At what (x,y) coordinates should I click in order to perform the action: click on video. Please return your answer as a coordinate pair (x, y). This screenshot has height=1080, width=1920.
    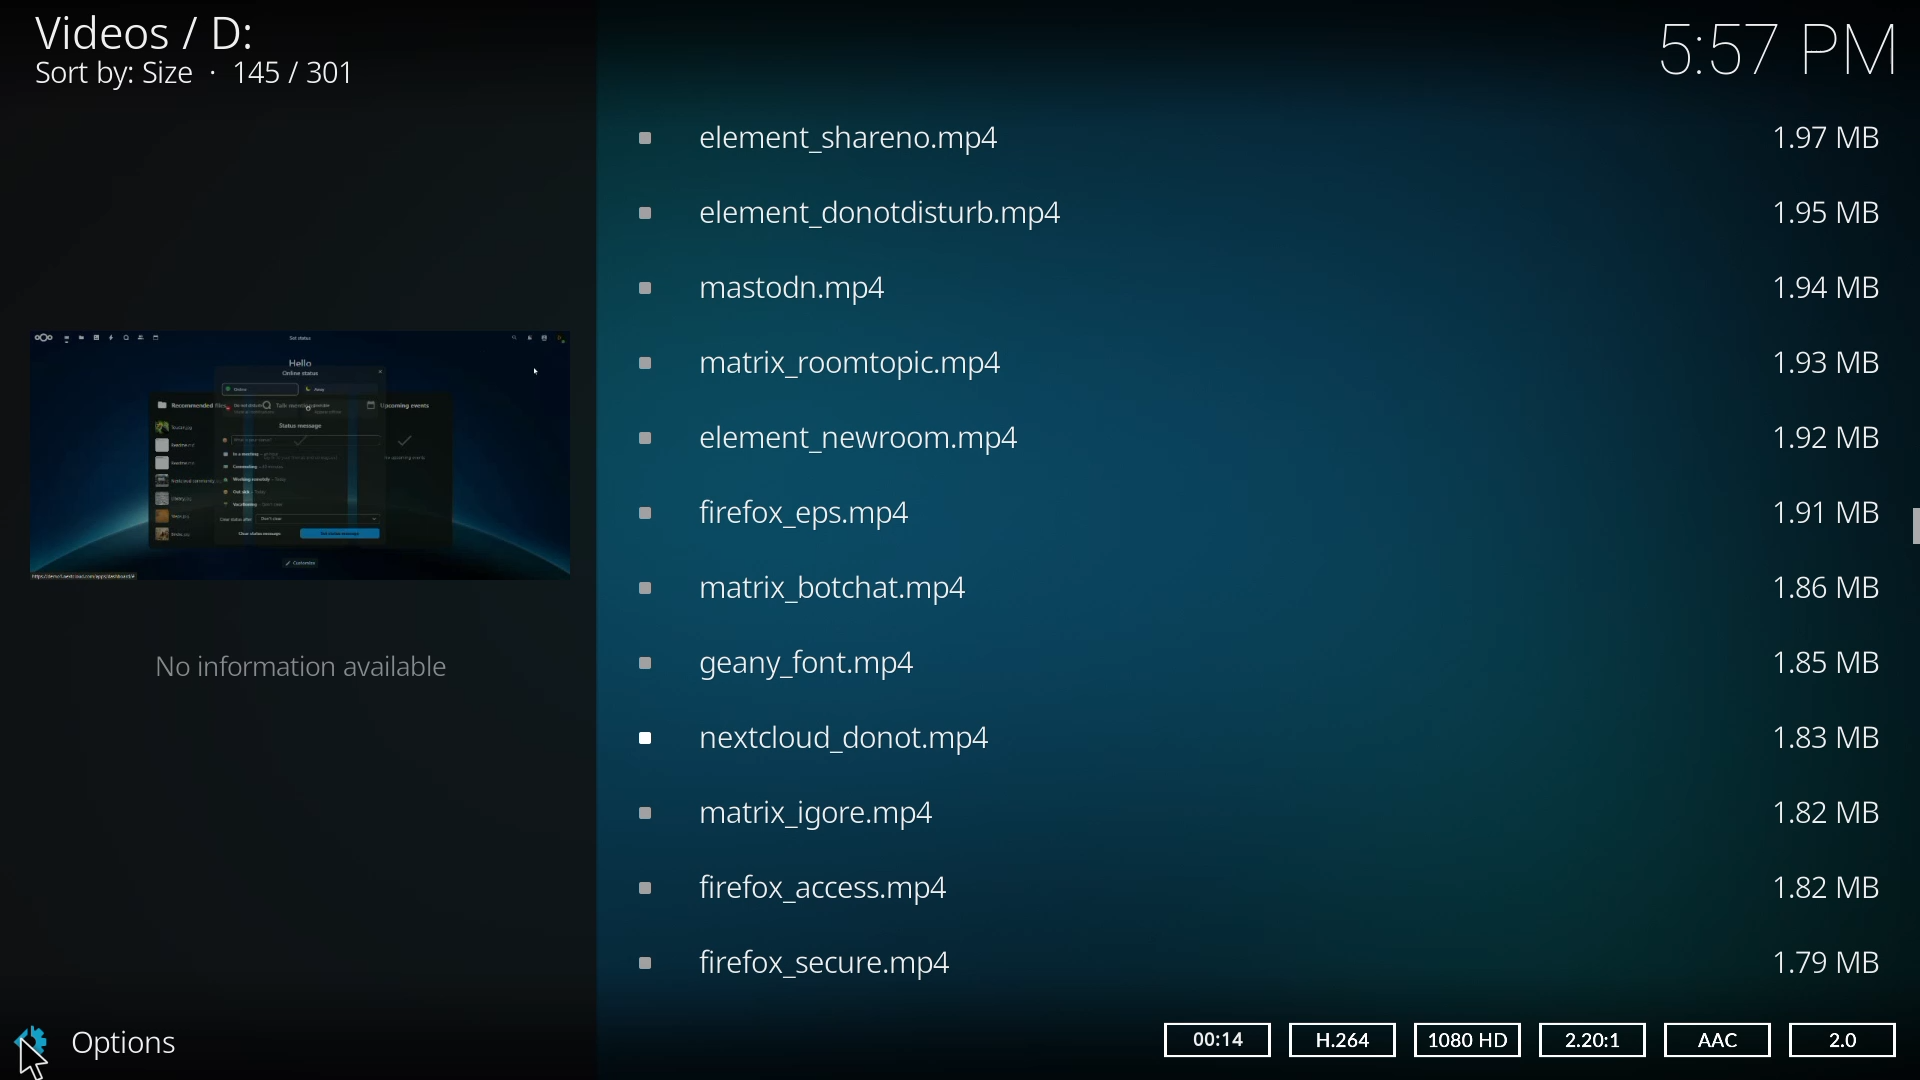
    Looking at the image, I should click on (781, 663).